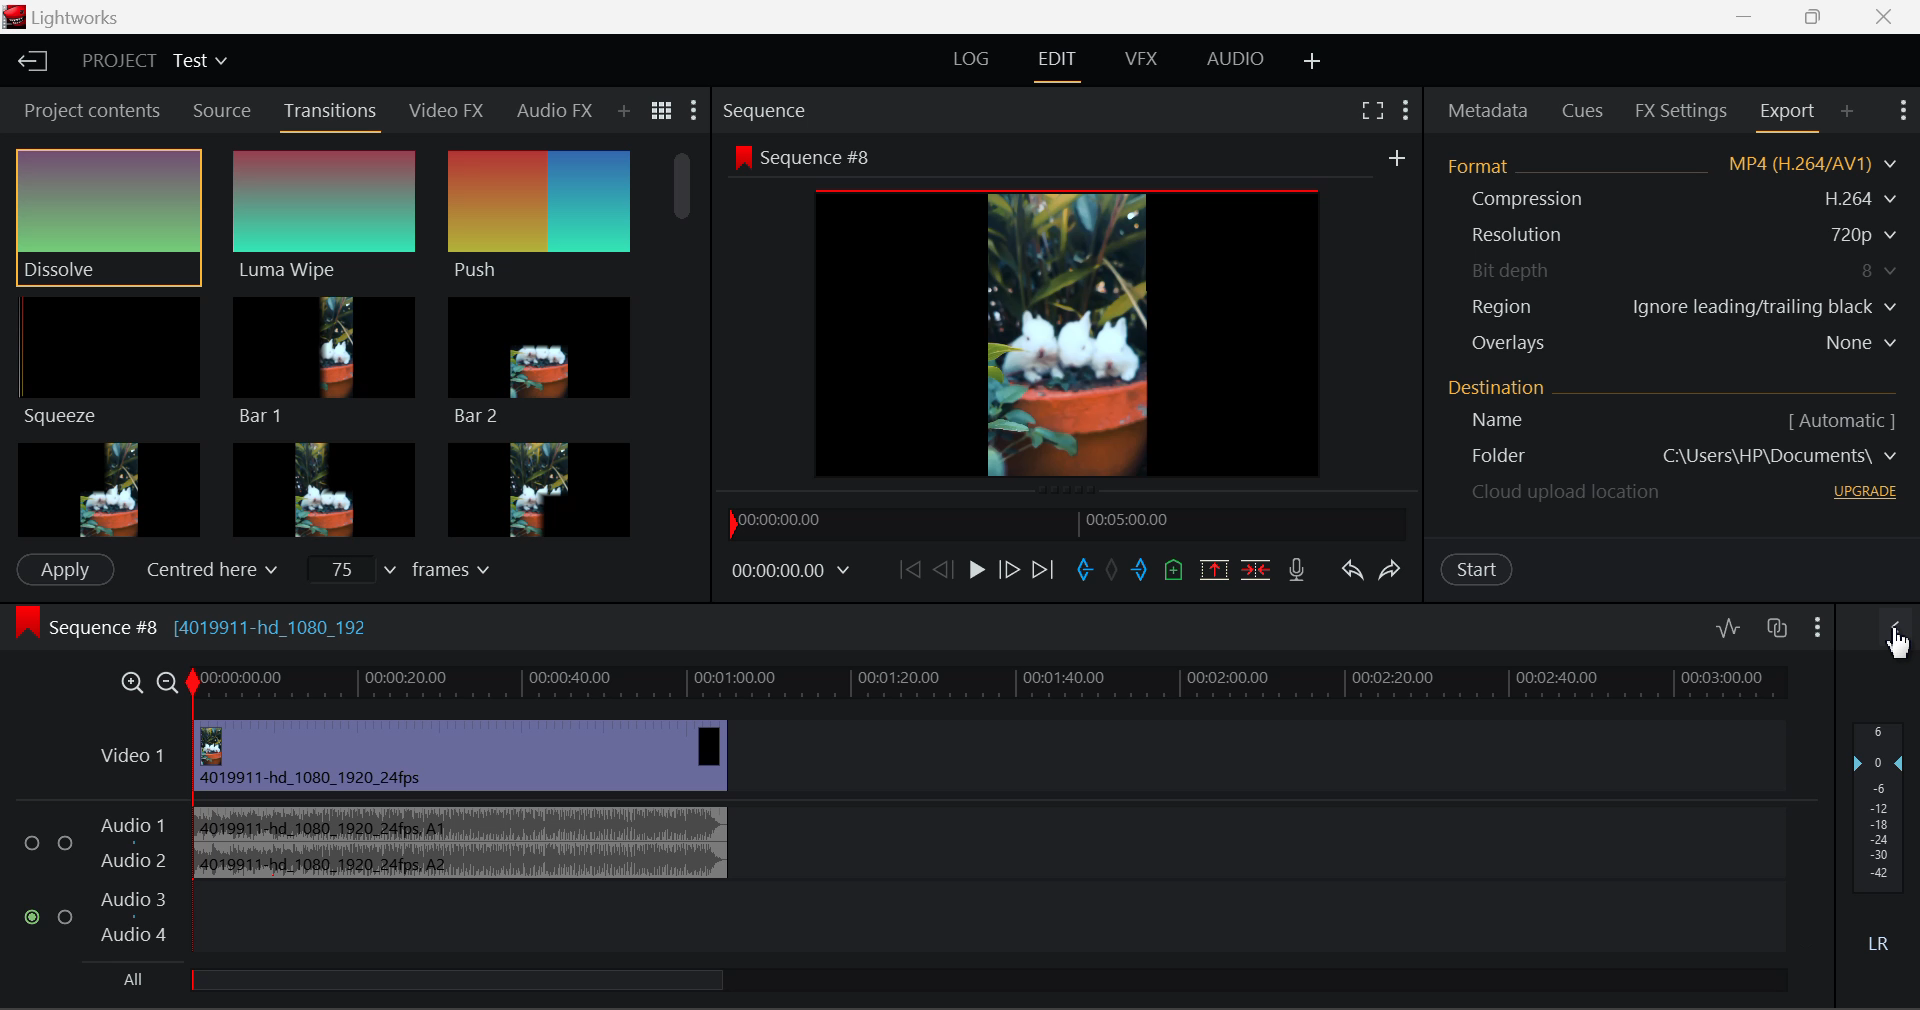 The width and height of the screenshot is (1920, 1010). Describe the element at coordinates (539, 216) in the screenshot. I see `Push` at that location.